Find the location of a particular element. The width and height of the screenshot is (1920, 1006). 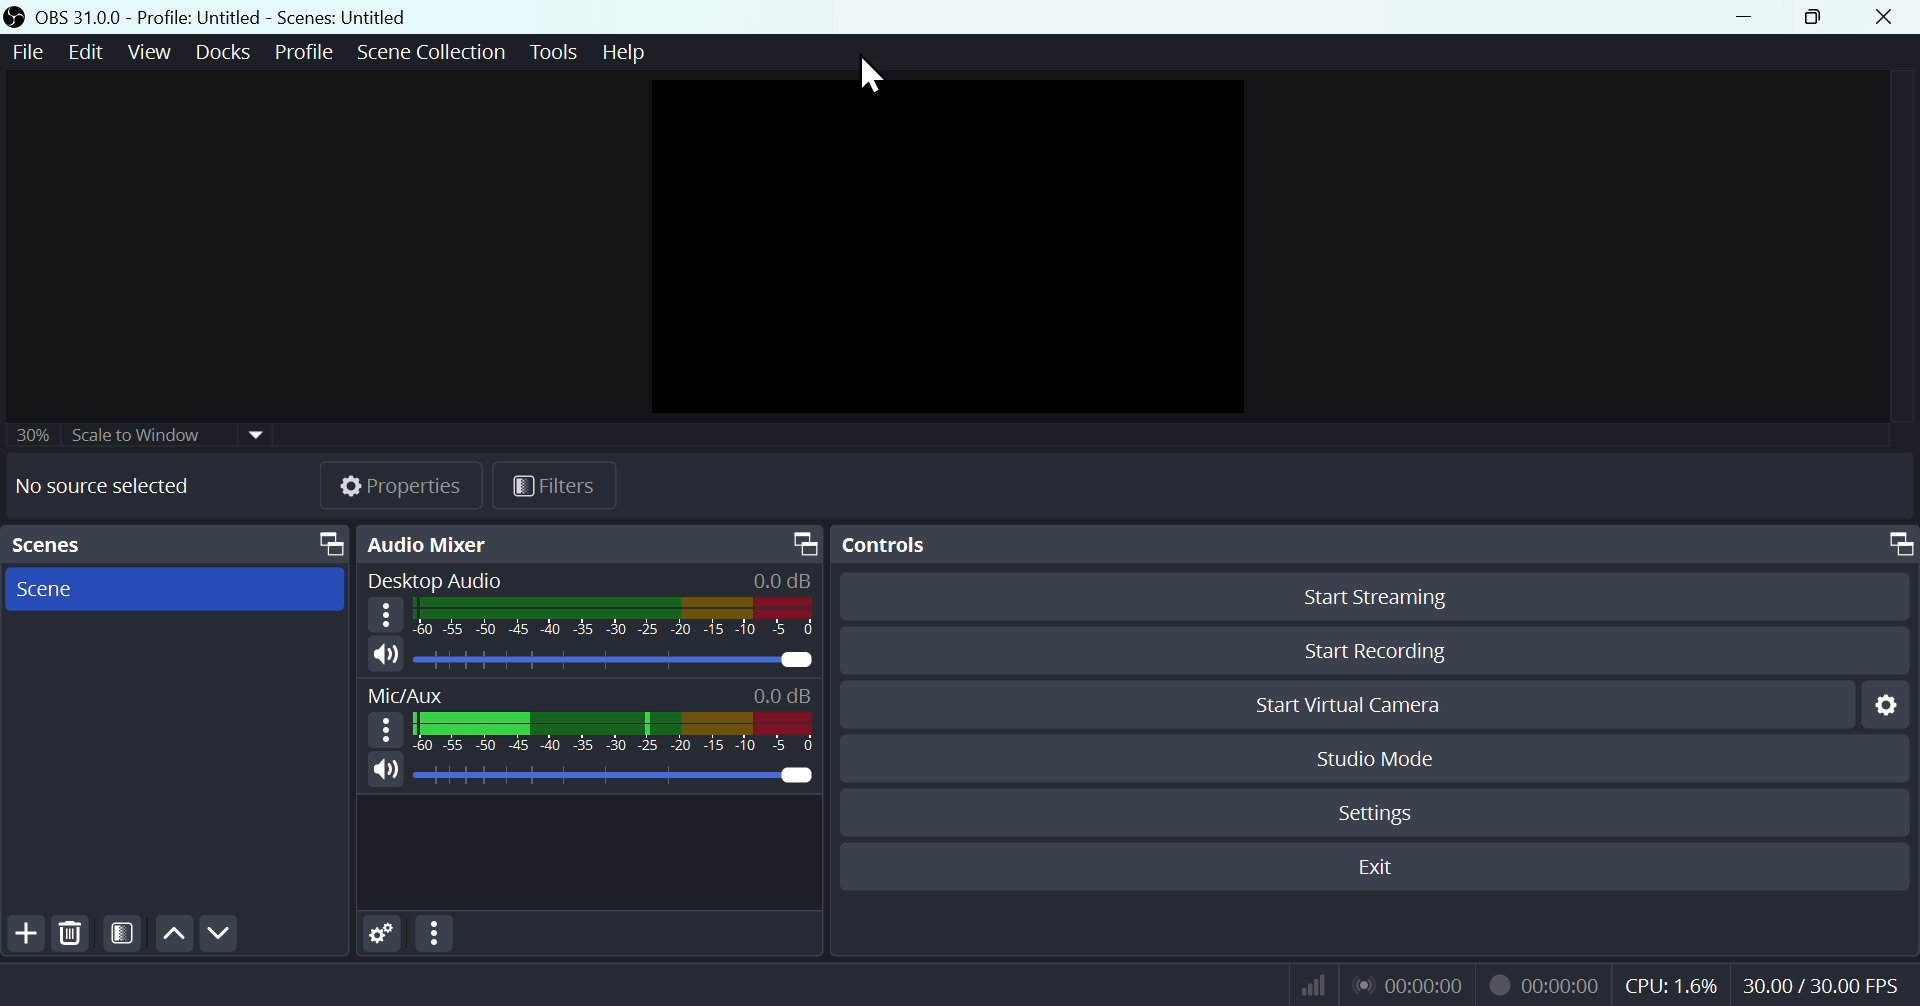

(un)mute is located at coordinates (387, 655).